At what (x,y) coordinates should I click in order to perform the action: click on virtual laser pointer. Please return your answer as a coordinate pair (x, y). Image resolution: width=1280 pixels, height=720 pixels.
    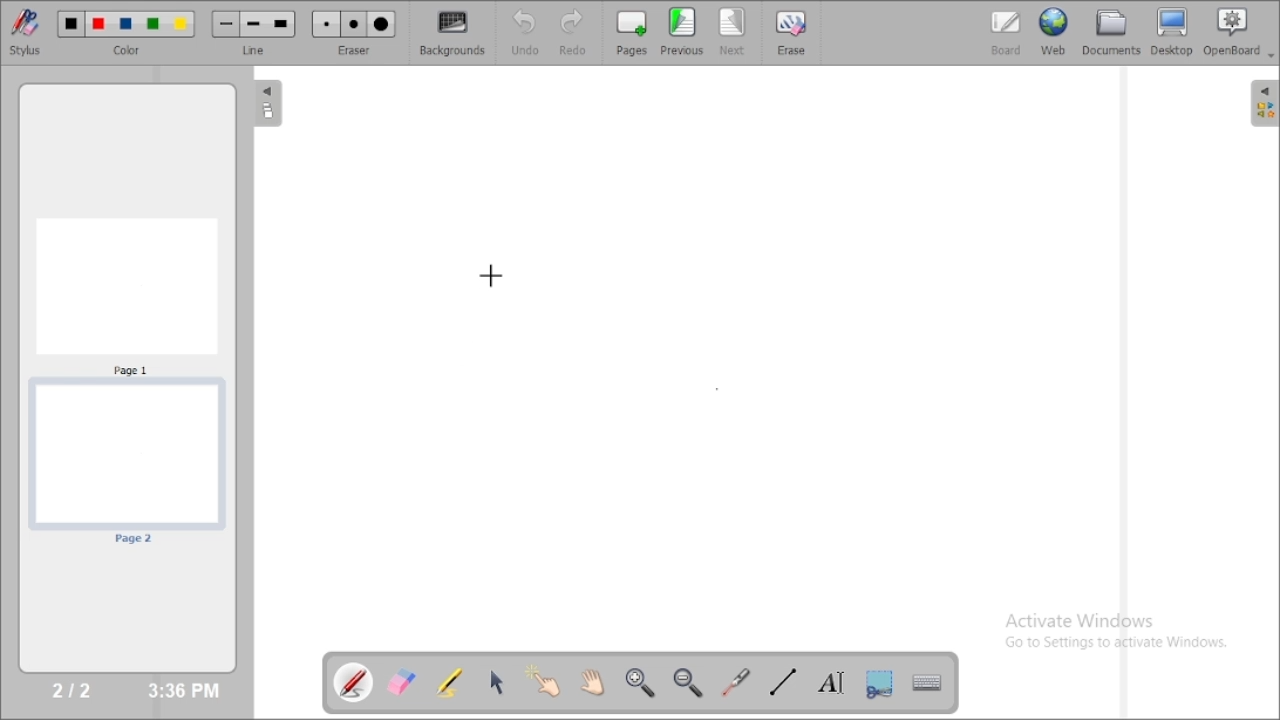
    Looking at the image, I should click on (736, 682).